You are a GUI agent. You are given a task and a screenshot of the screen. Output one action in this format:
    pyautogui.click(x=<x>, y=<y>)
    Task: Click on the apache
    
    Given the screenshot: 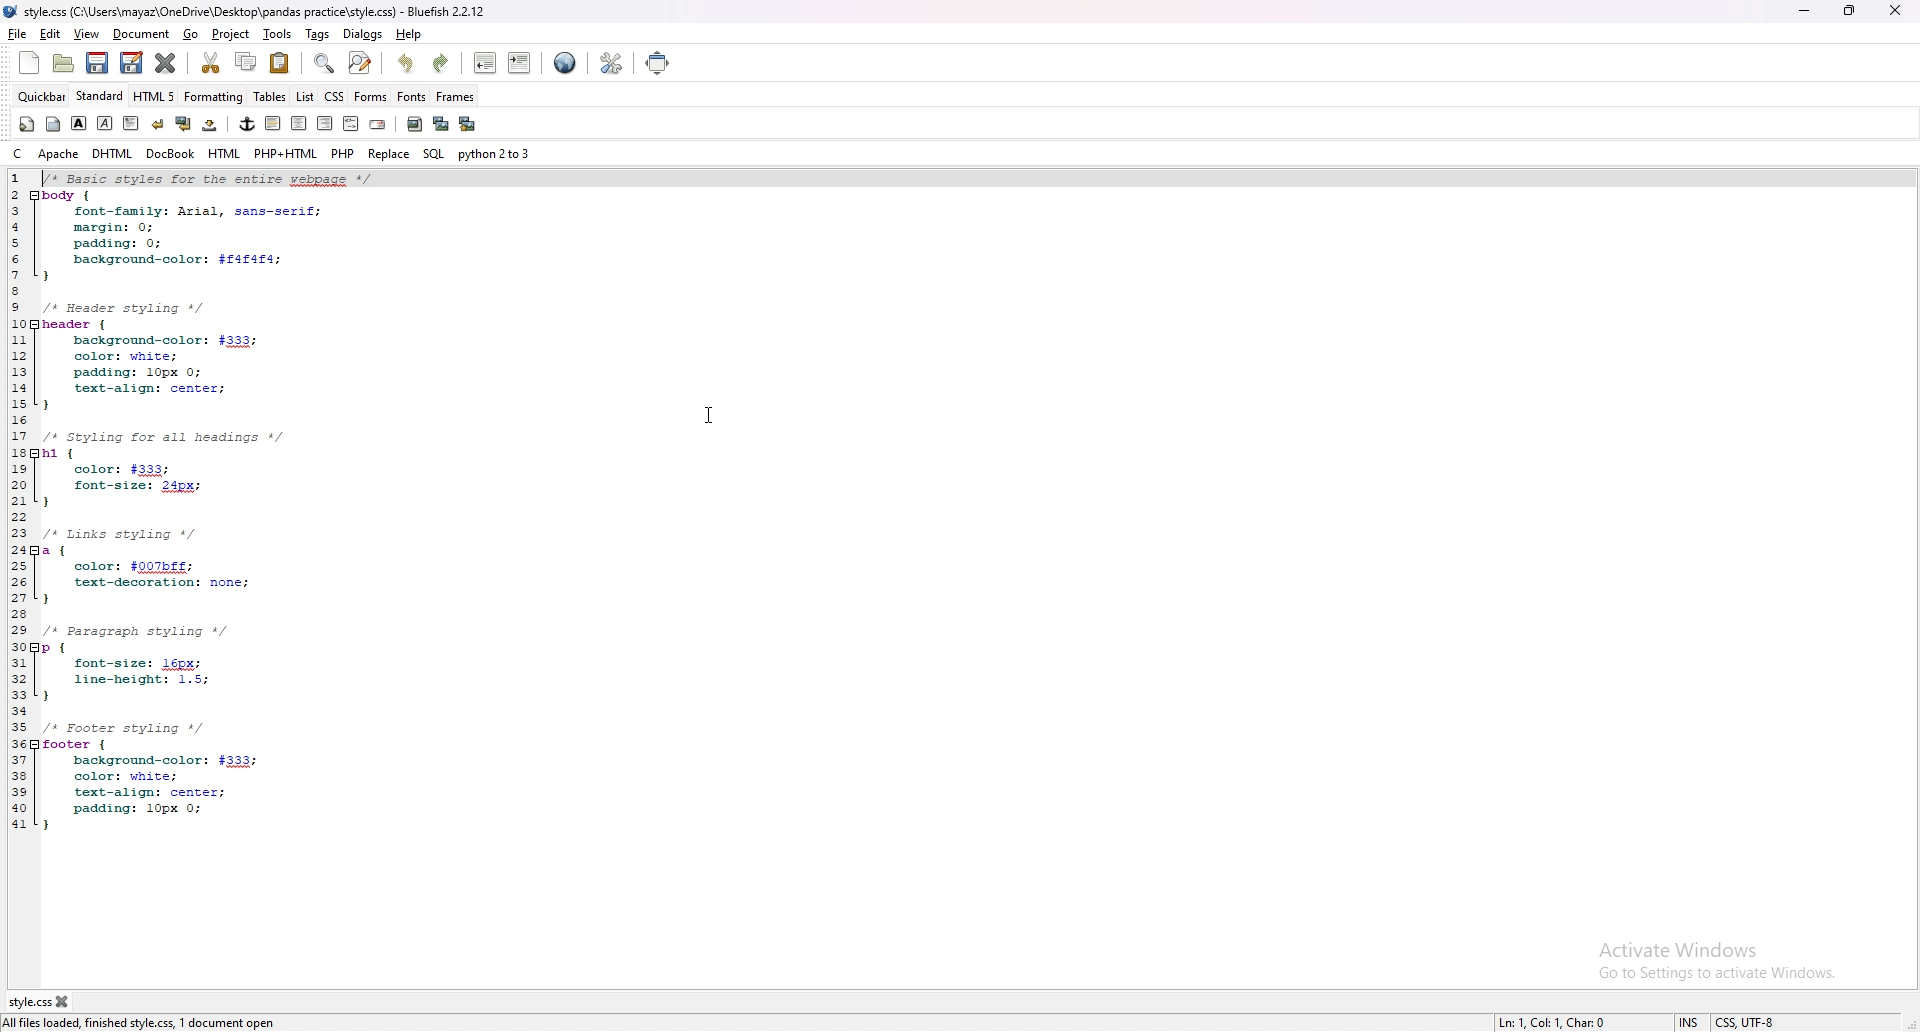 What is the action you would take?
    pyautogui.click(x=60, y=154)
    